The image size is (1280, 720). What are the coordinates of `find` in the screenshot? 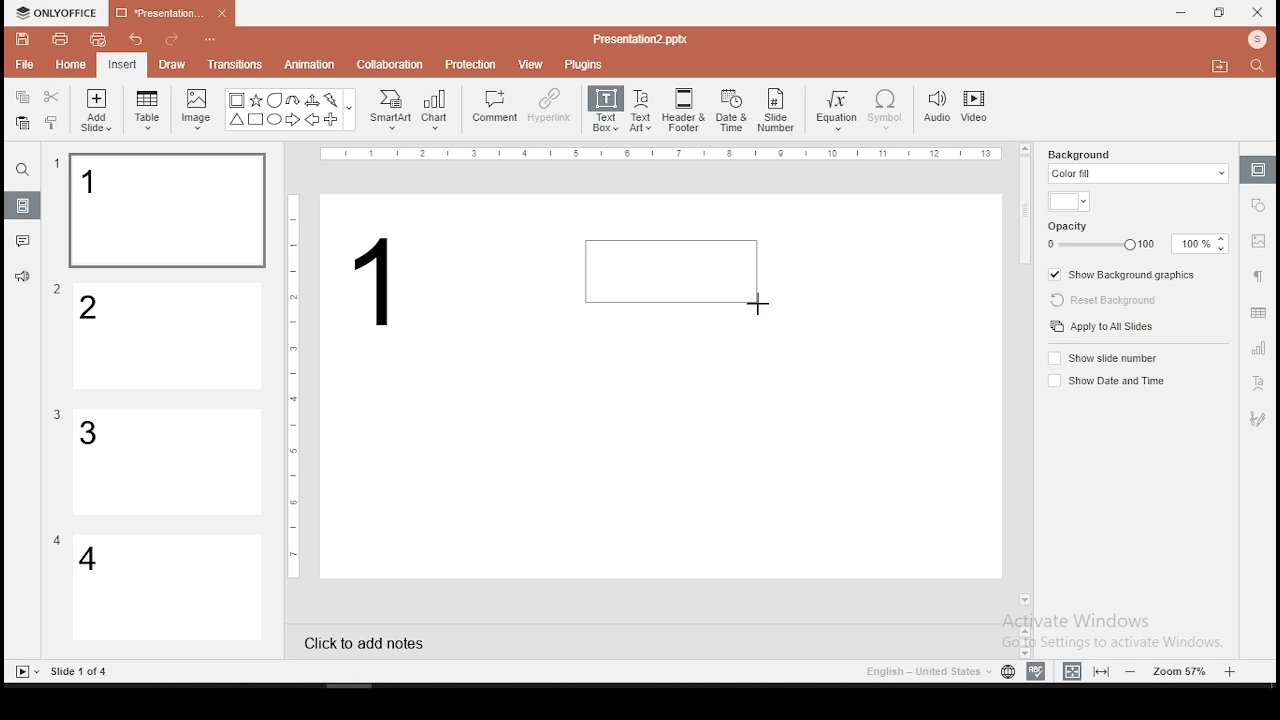 It's located at (22, 170).